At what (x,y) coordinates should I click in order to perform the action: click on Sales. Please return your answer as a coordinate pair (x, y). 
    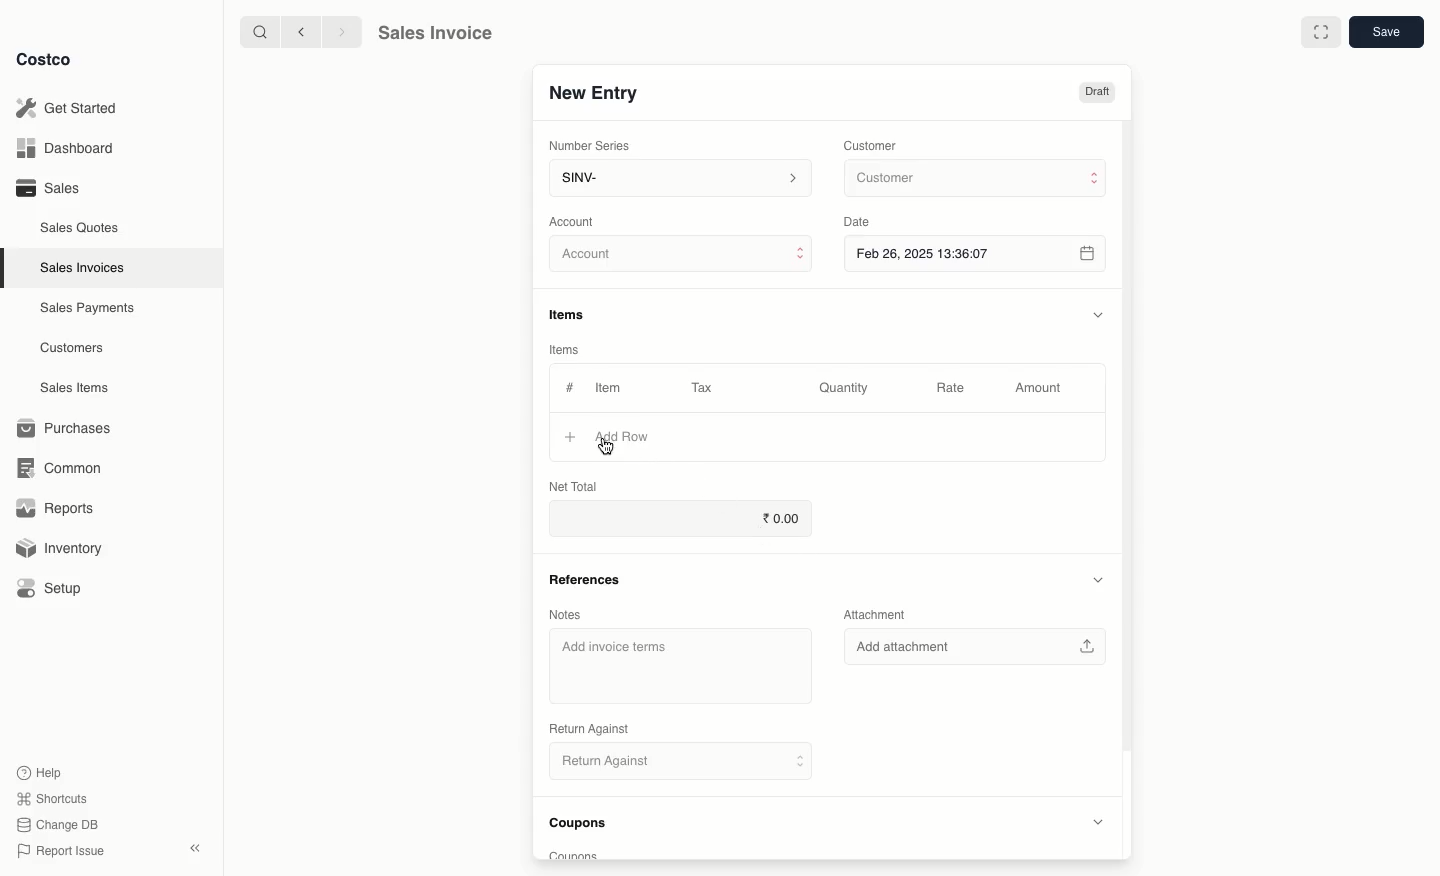
    Looking at the image, I should click on (47, 188).